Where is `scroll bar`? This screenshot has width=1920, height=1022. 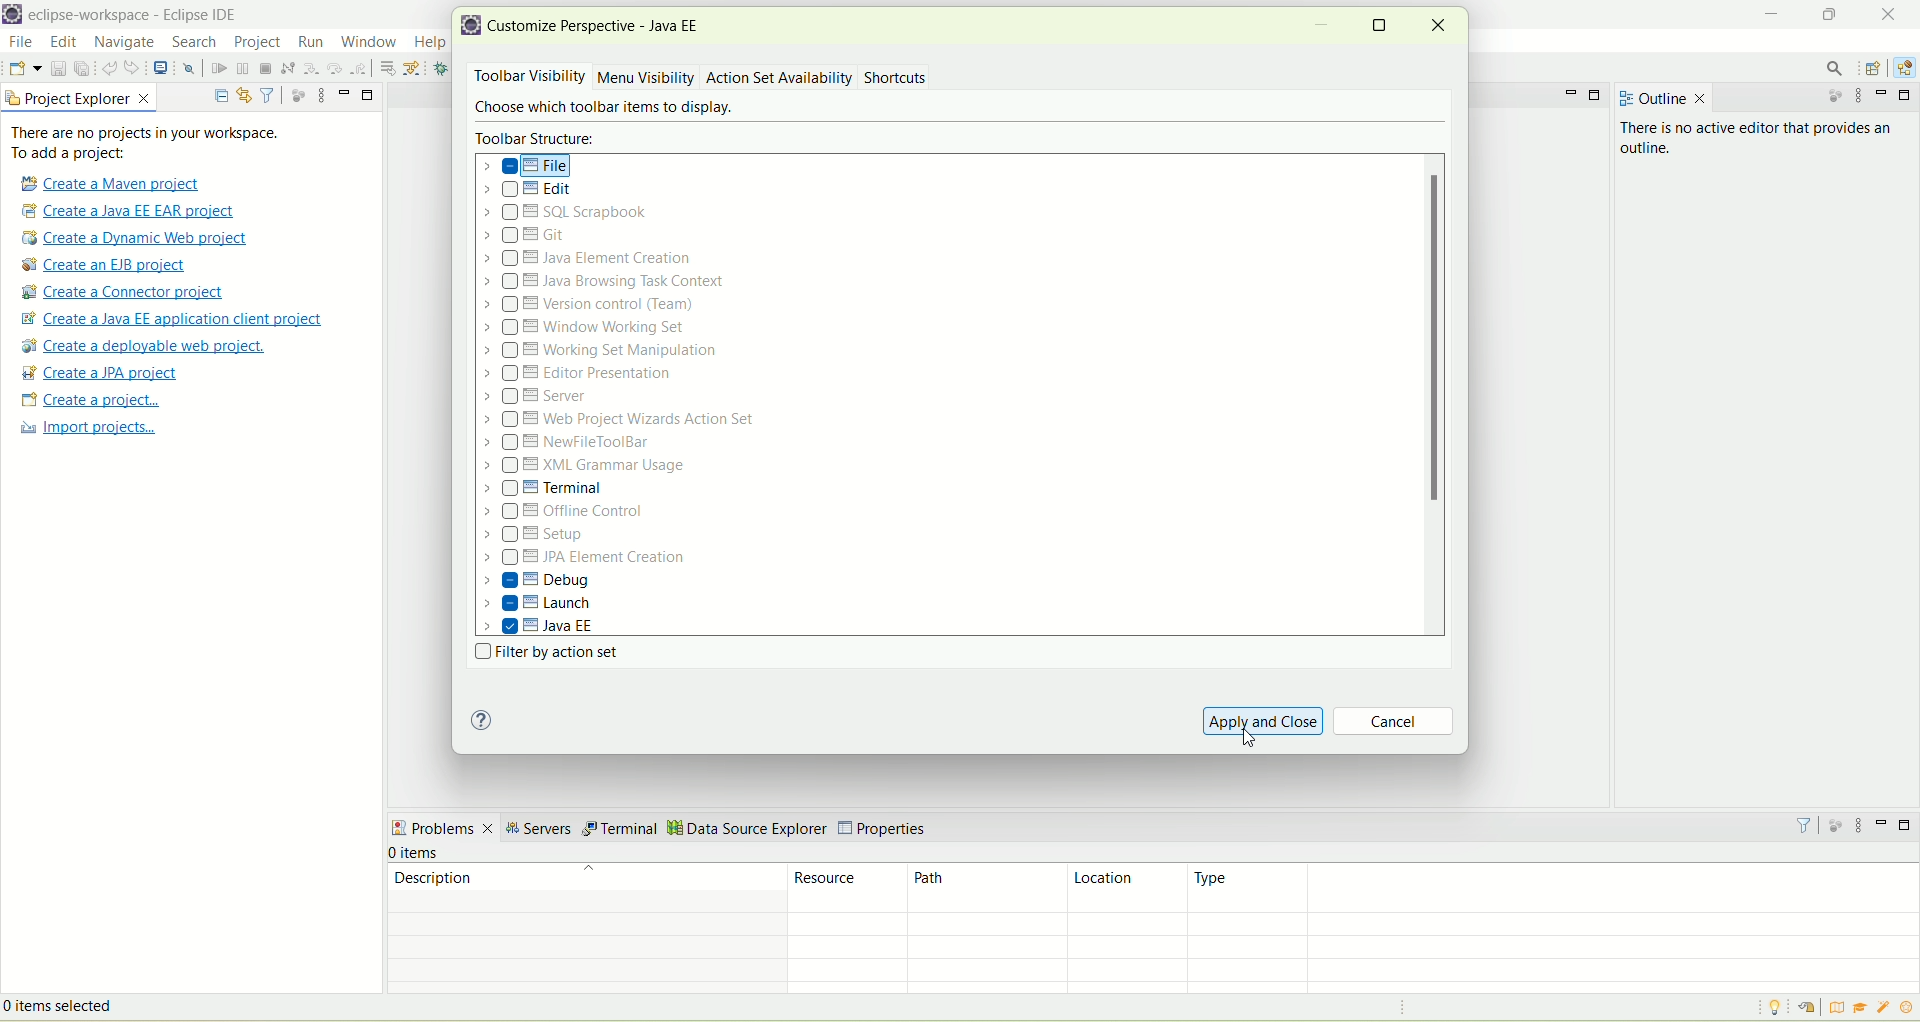
scroll bar is located at coordinates (1438, 395).